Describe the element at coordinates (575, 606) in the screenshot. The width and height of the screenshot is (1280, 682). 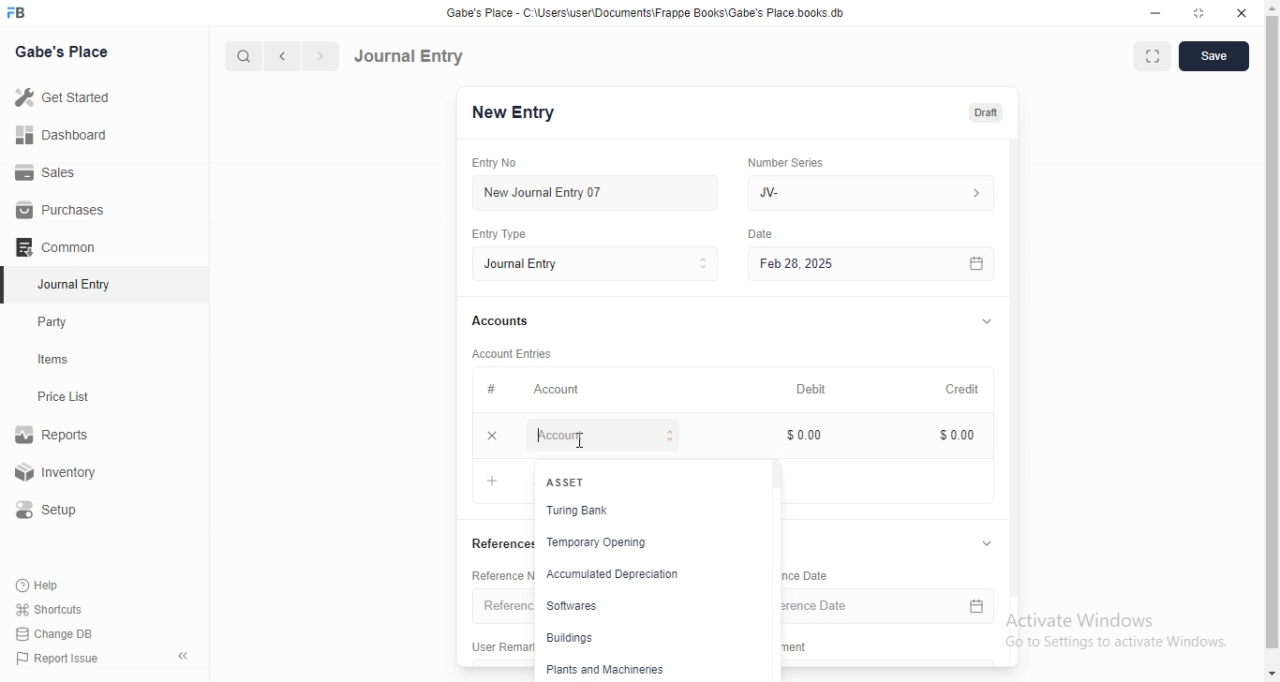
I see `Softwares` at that location.